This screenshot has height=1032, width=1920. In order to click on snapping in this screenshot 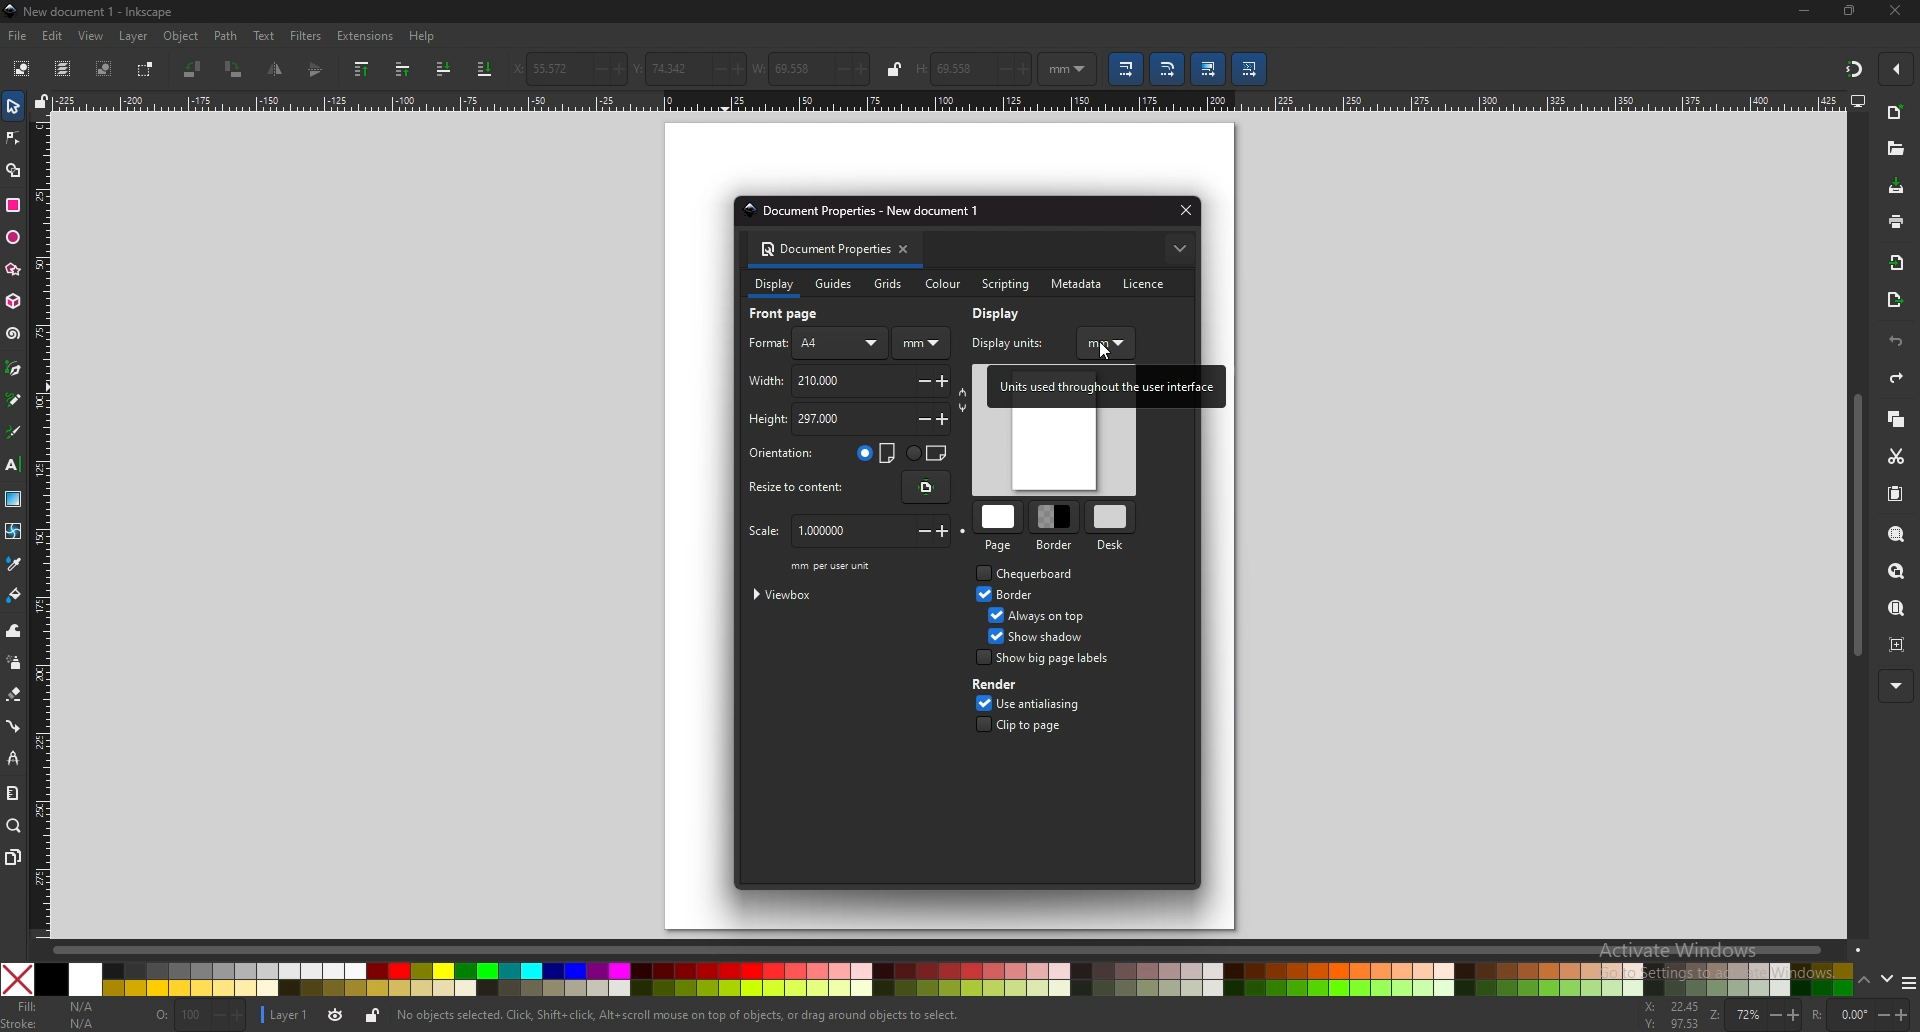, I will do `click(1852, 69)`.